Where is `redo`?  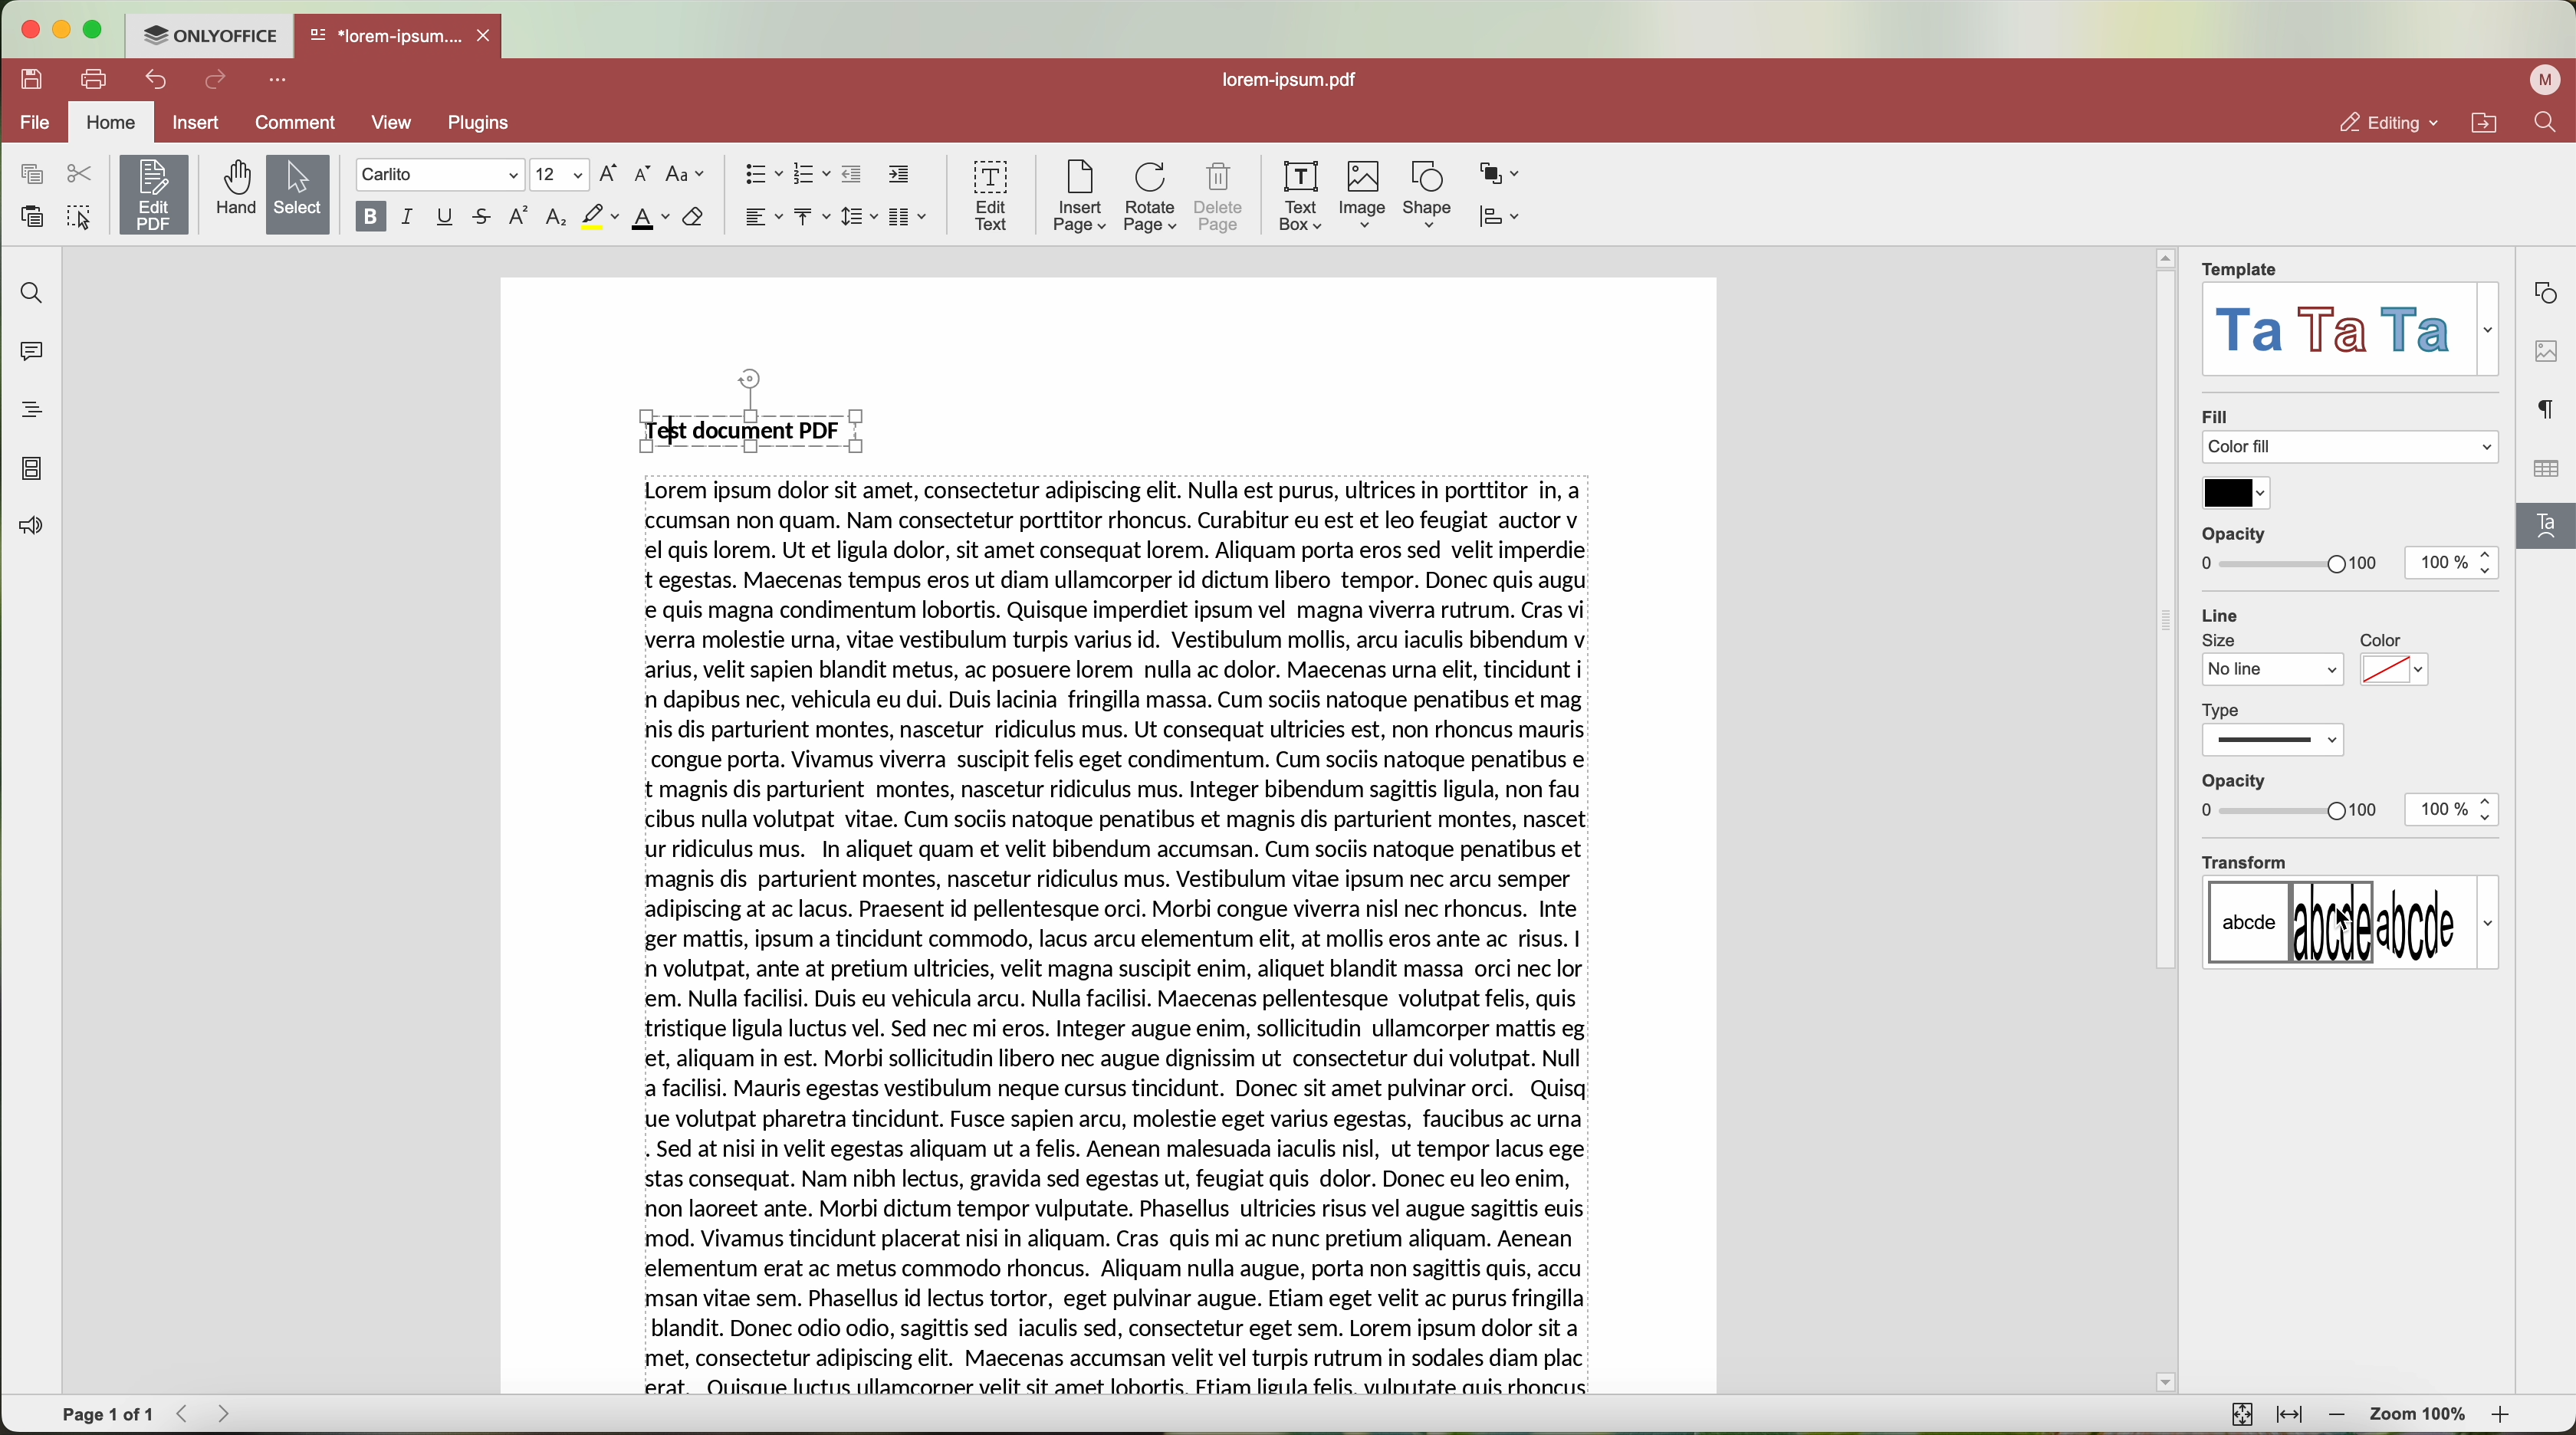
redo is located at coordinates (217, 81).